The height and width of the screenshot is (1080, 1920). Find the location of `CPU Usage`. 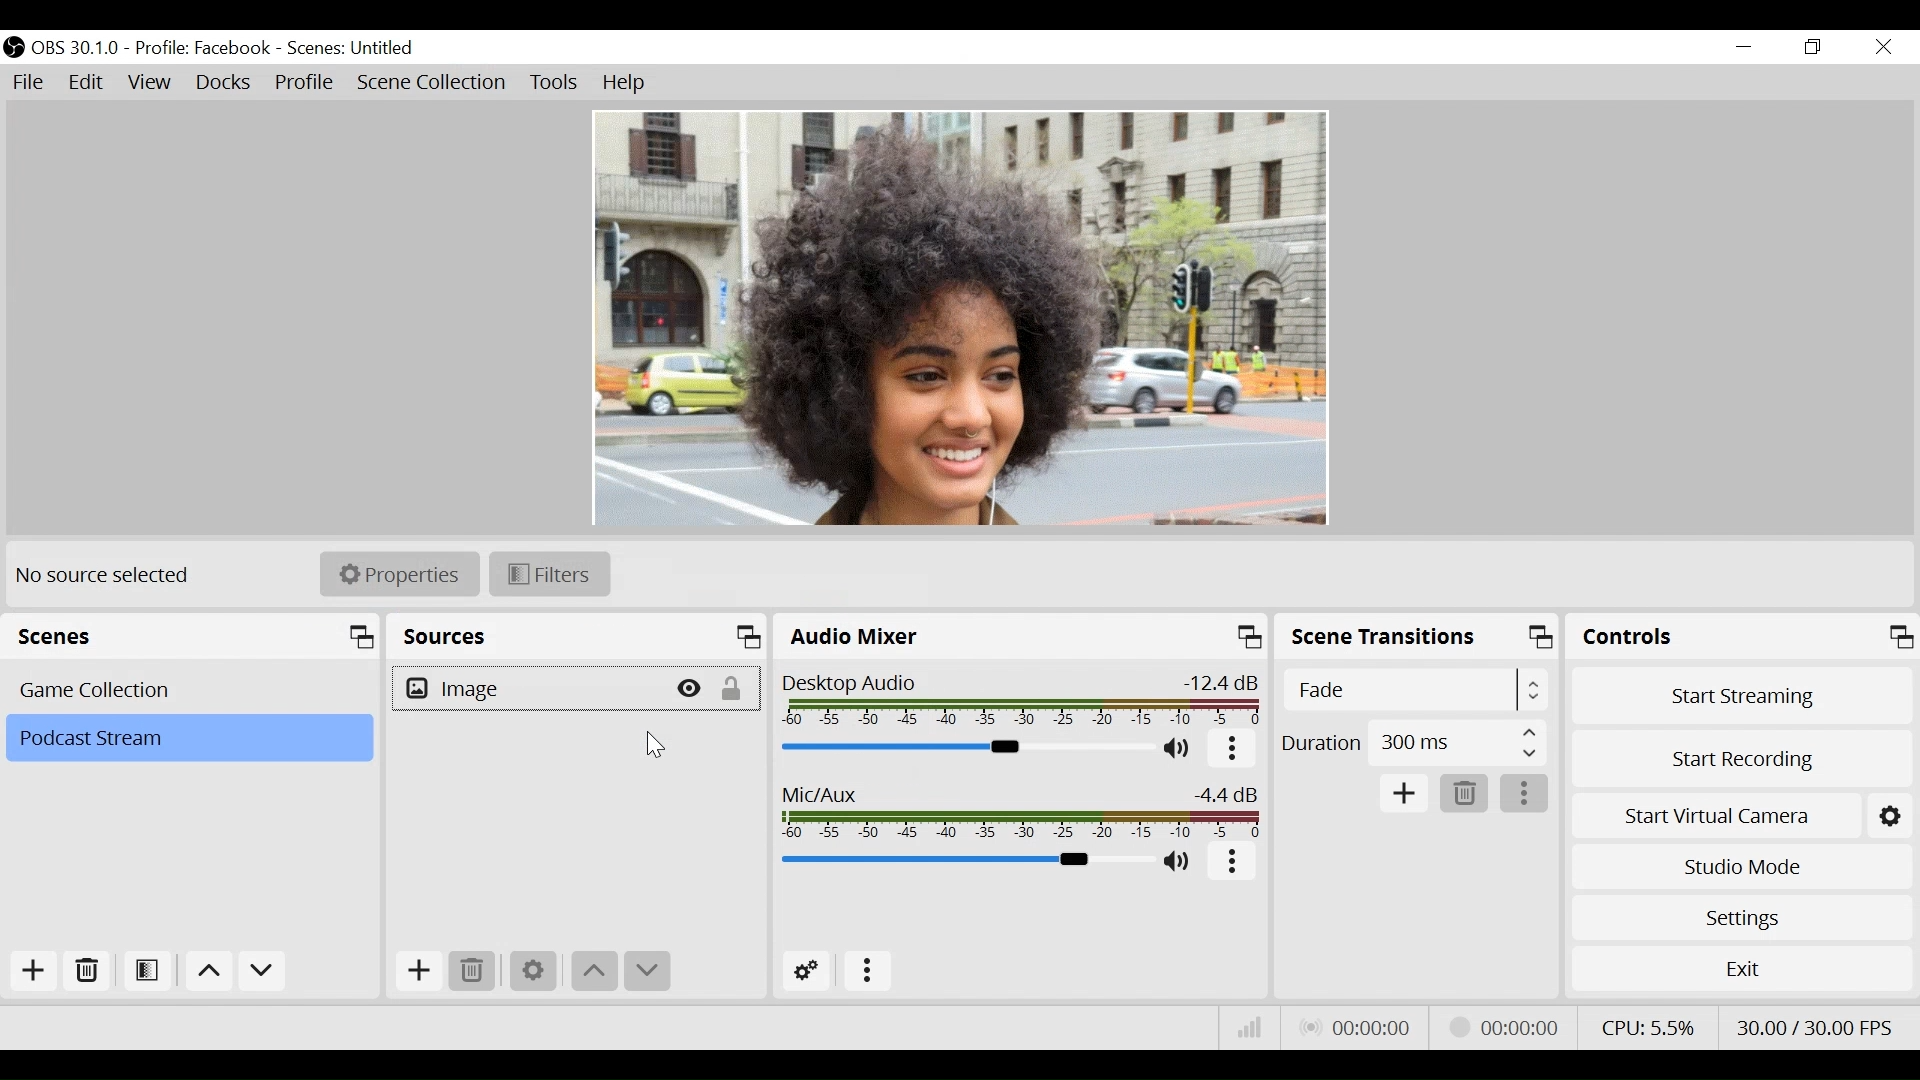

CPU Usage is located at coordinates (1648, 1024).